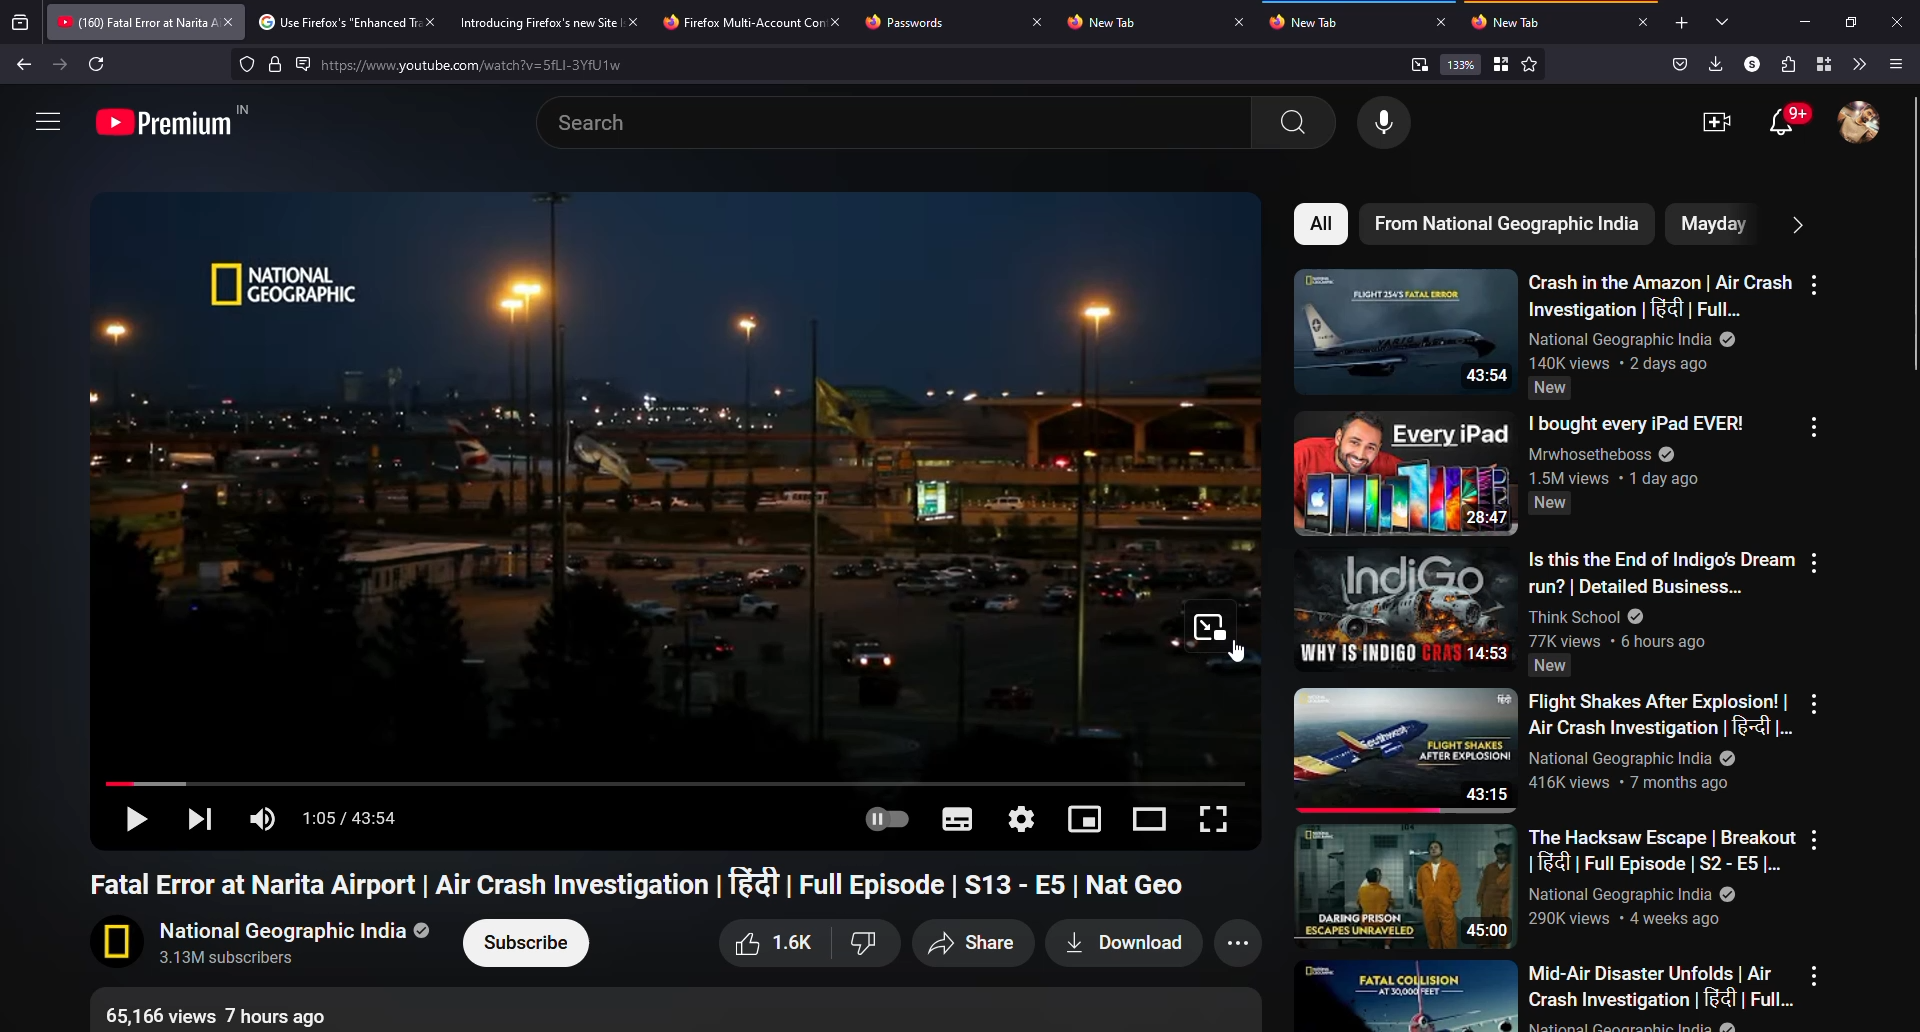 The width and height of the screenshot is (1920, 1032). I want to click on Dislike, so click(863, 943).